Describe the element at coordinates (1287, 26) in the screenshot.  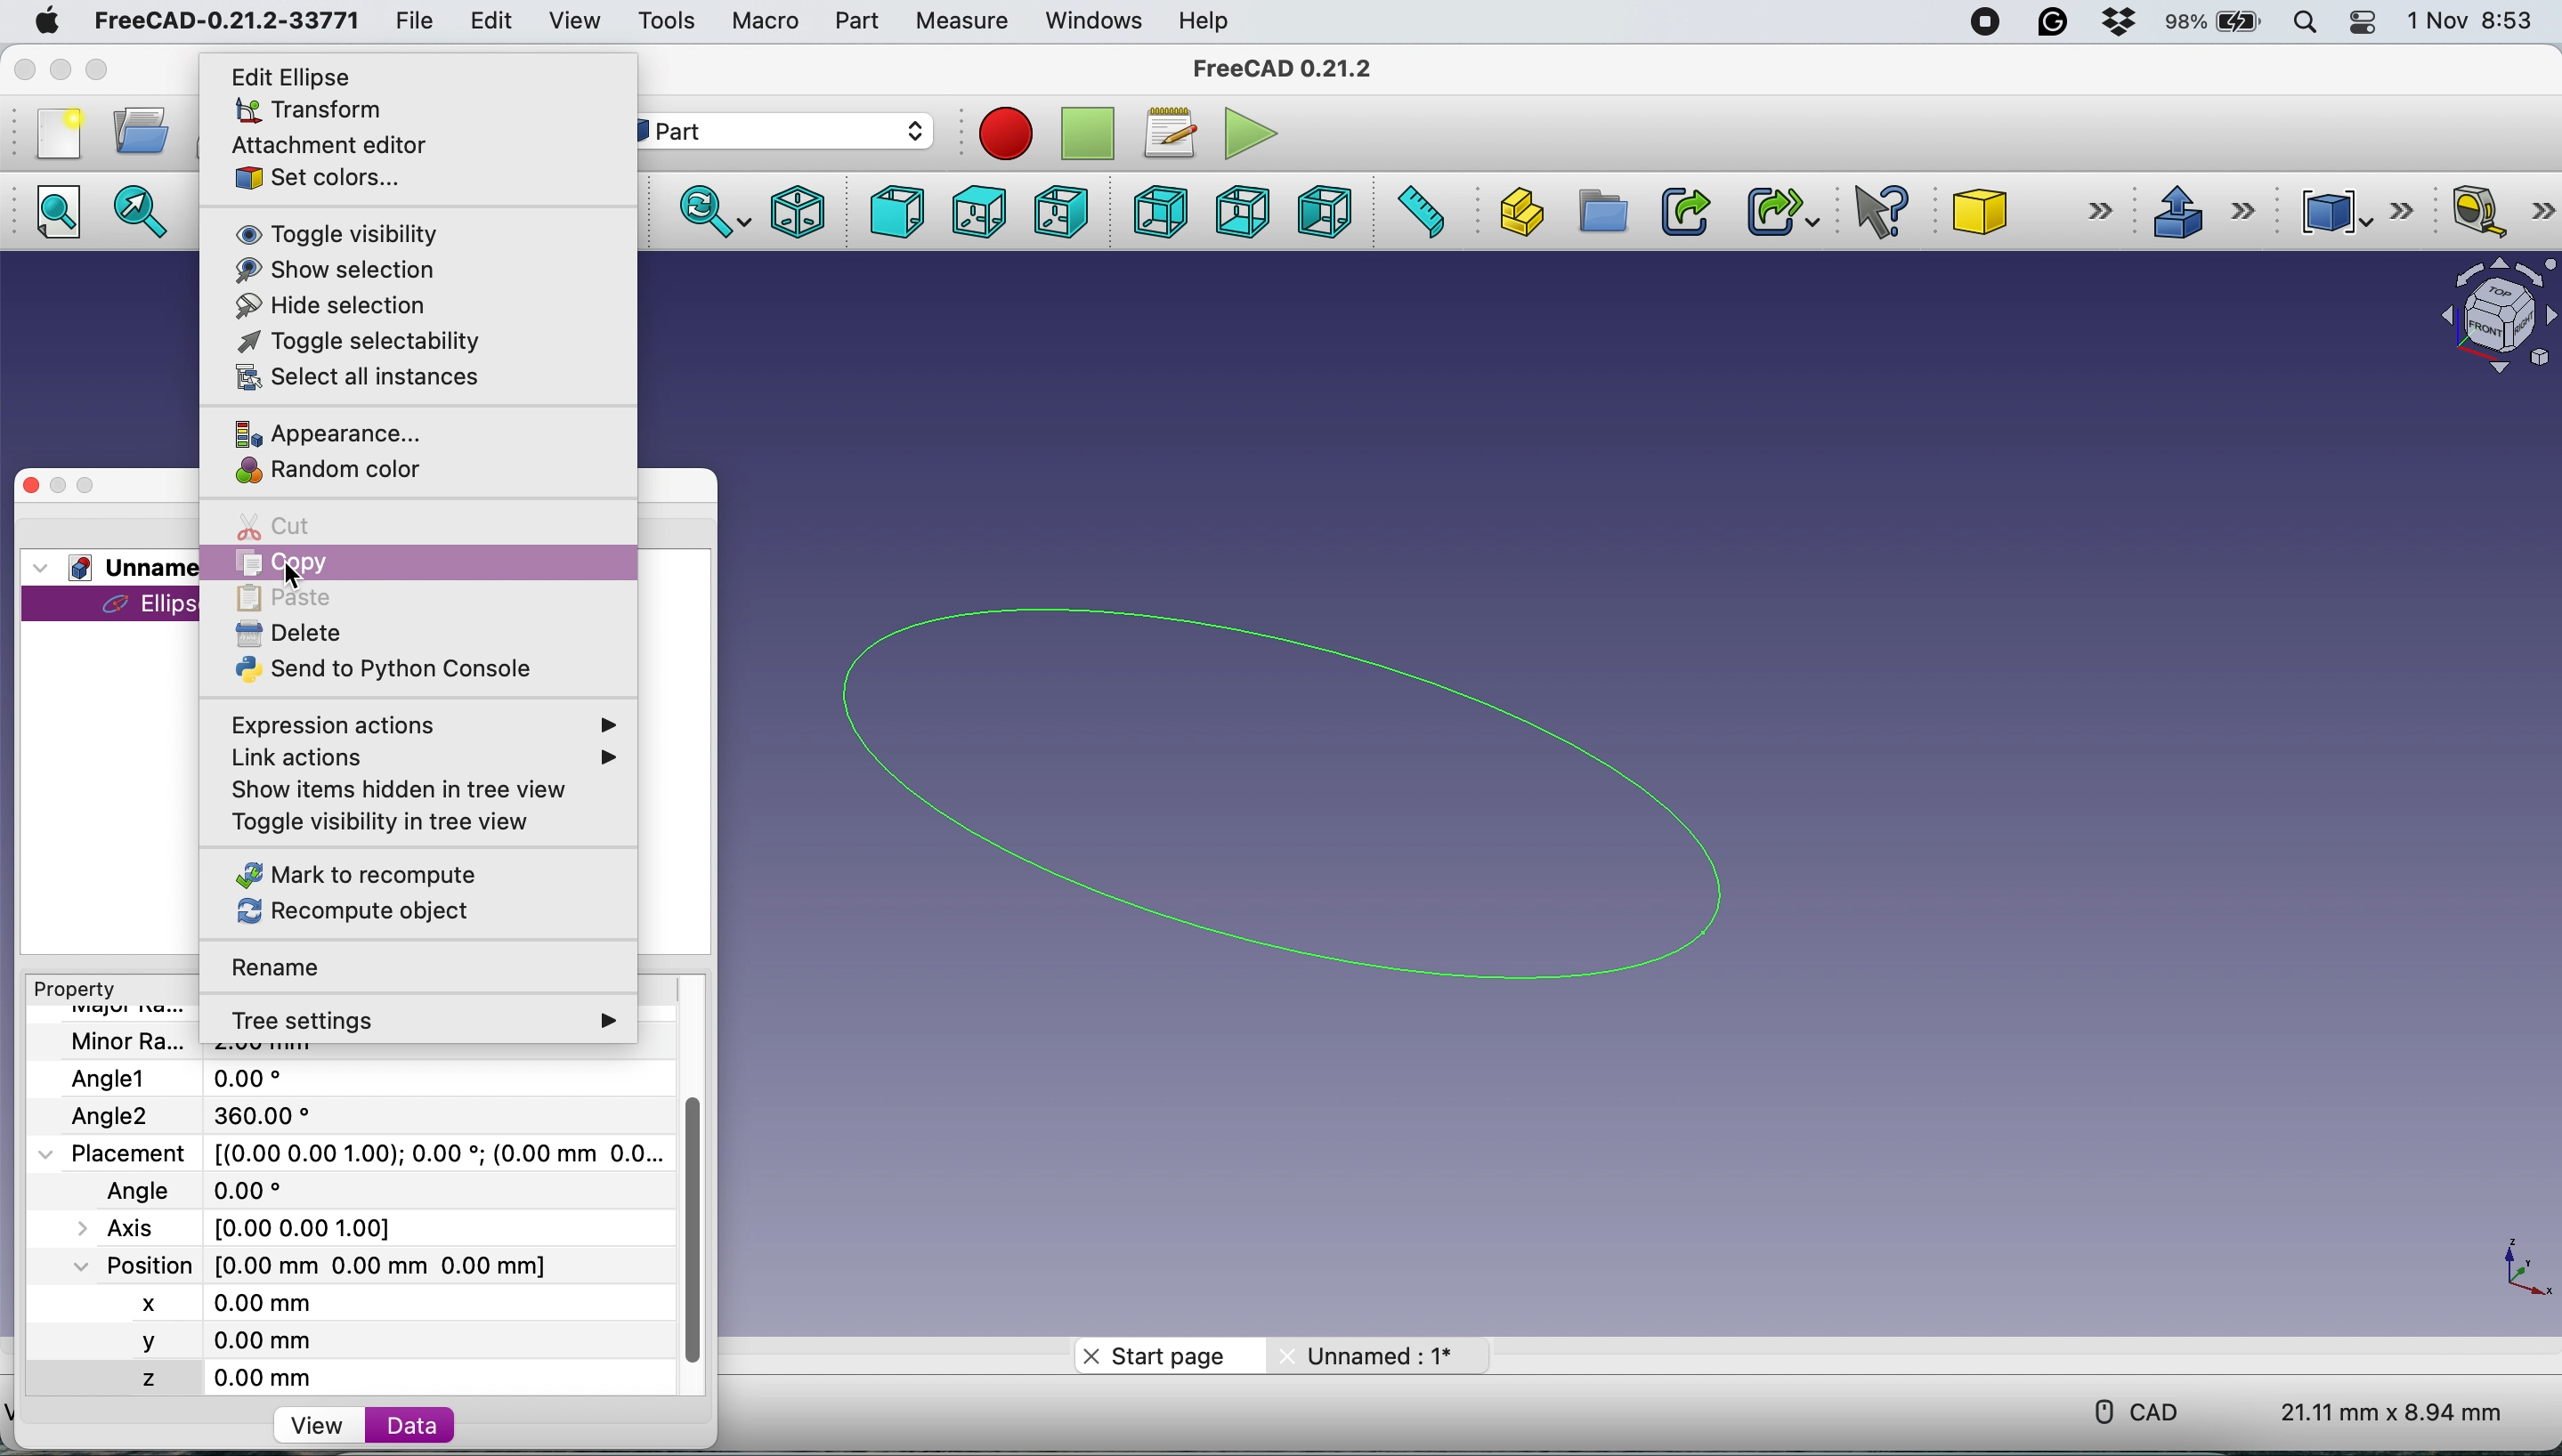
I see `` at that location.